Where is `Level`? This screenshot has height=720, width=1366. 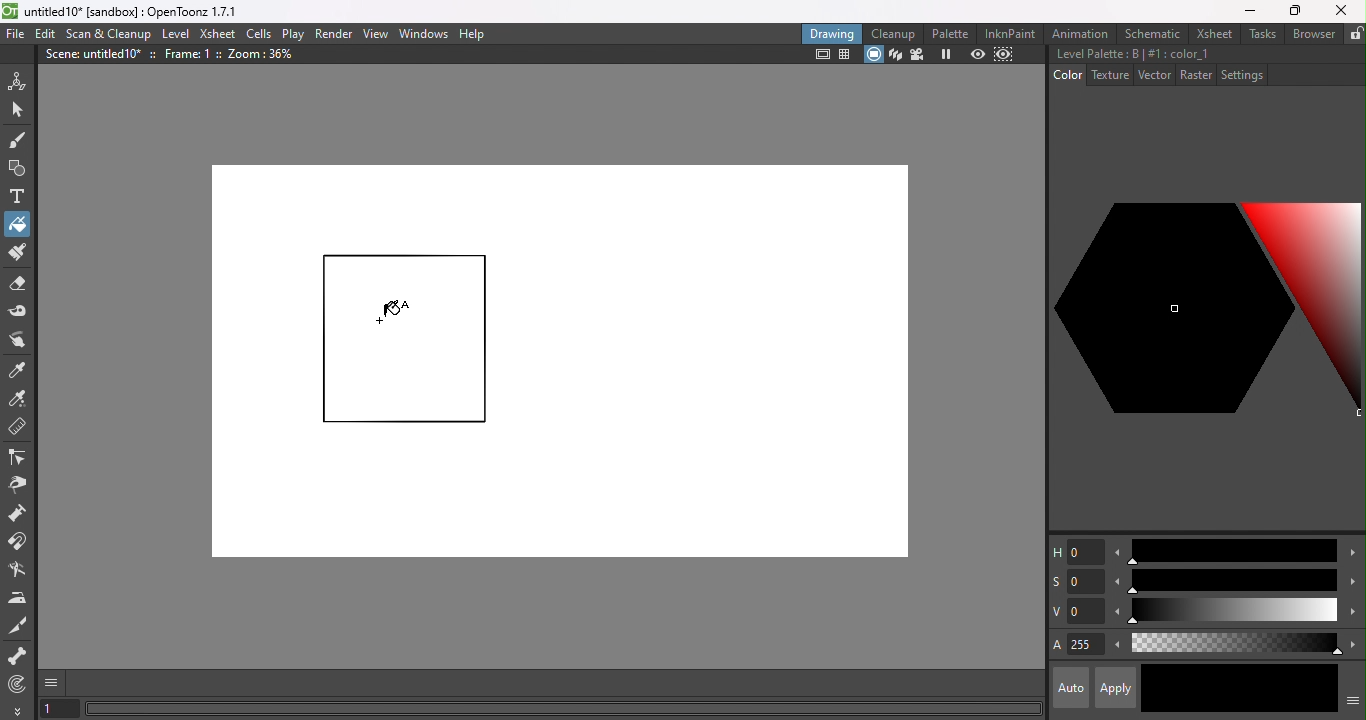 Level is located at coordinates (178, 34).